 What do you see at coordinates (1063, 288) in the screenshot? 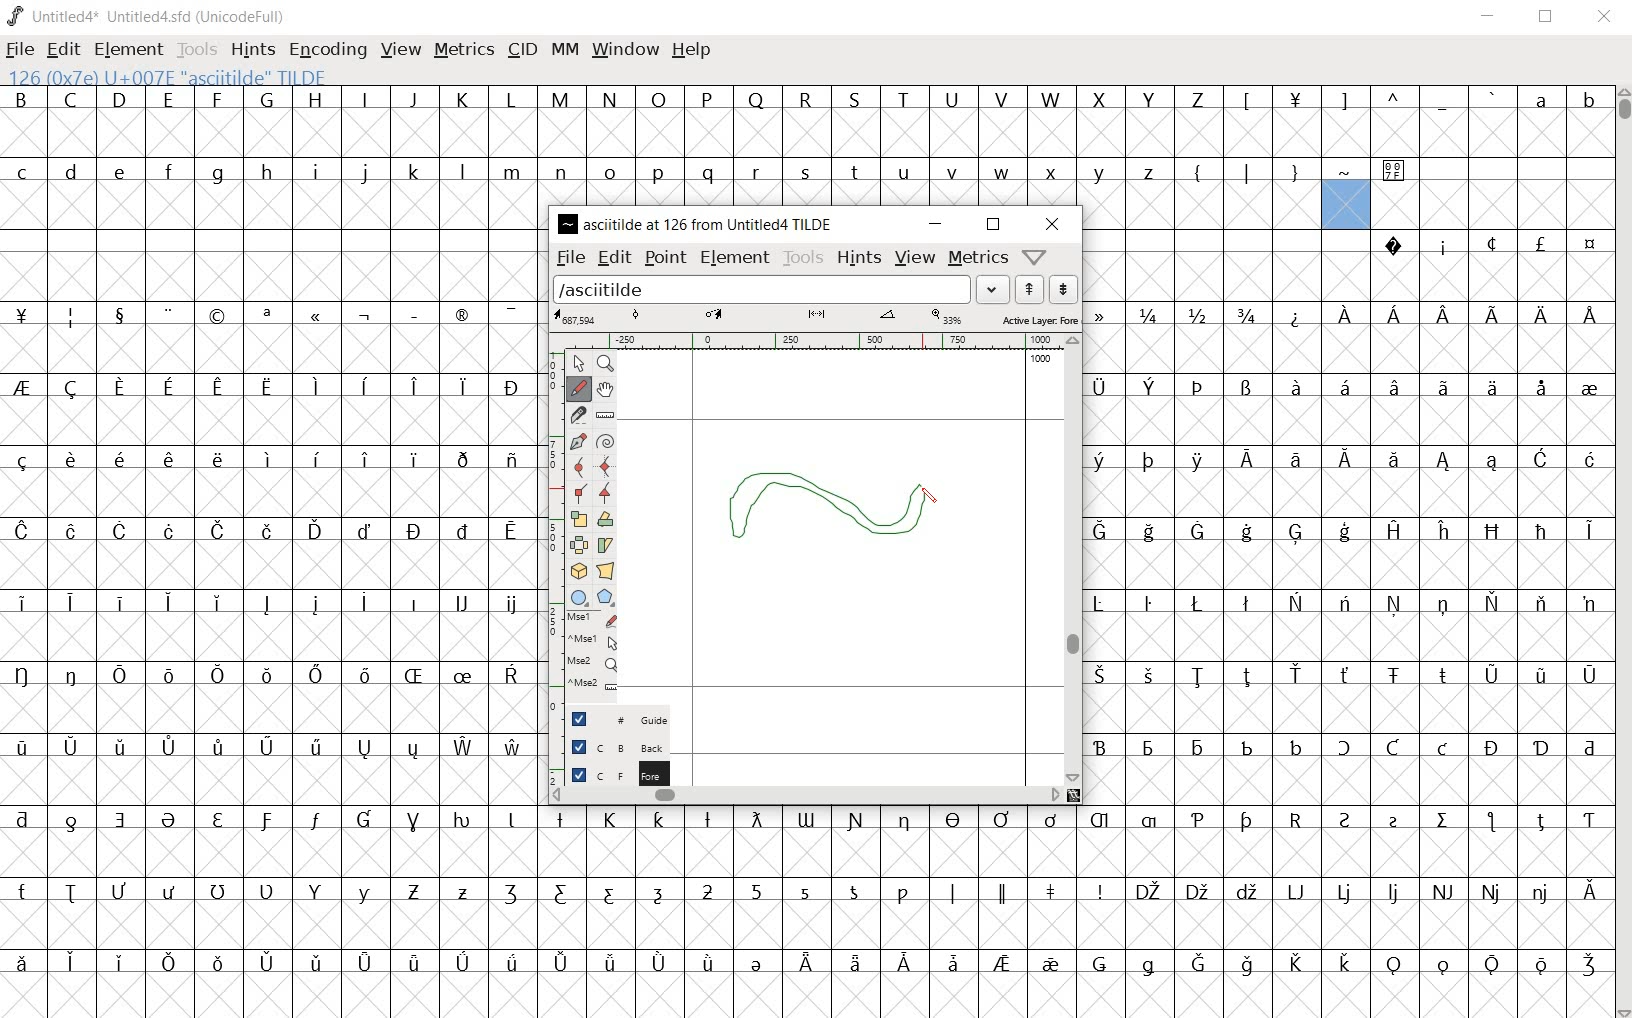
I see `show the previous word on the list` at bounding box center [1063, 288].